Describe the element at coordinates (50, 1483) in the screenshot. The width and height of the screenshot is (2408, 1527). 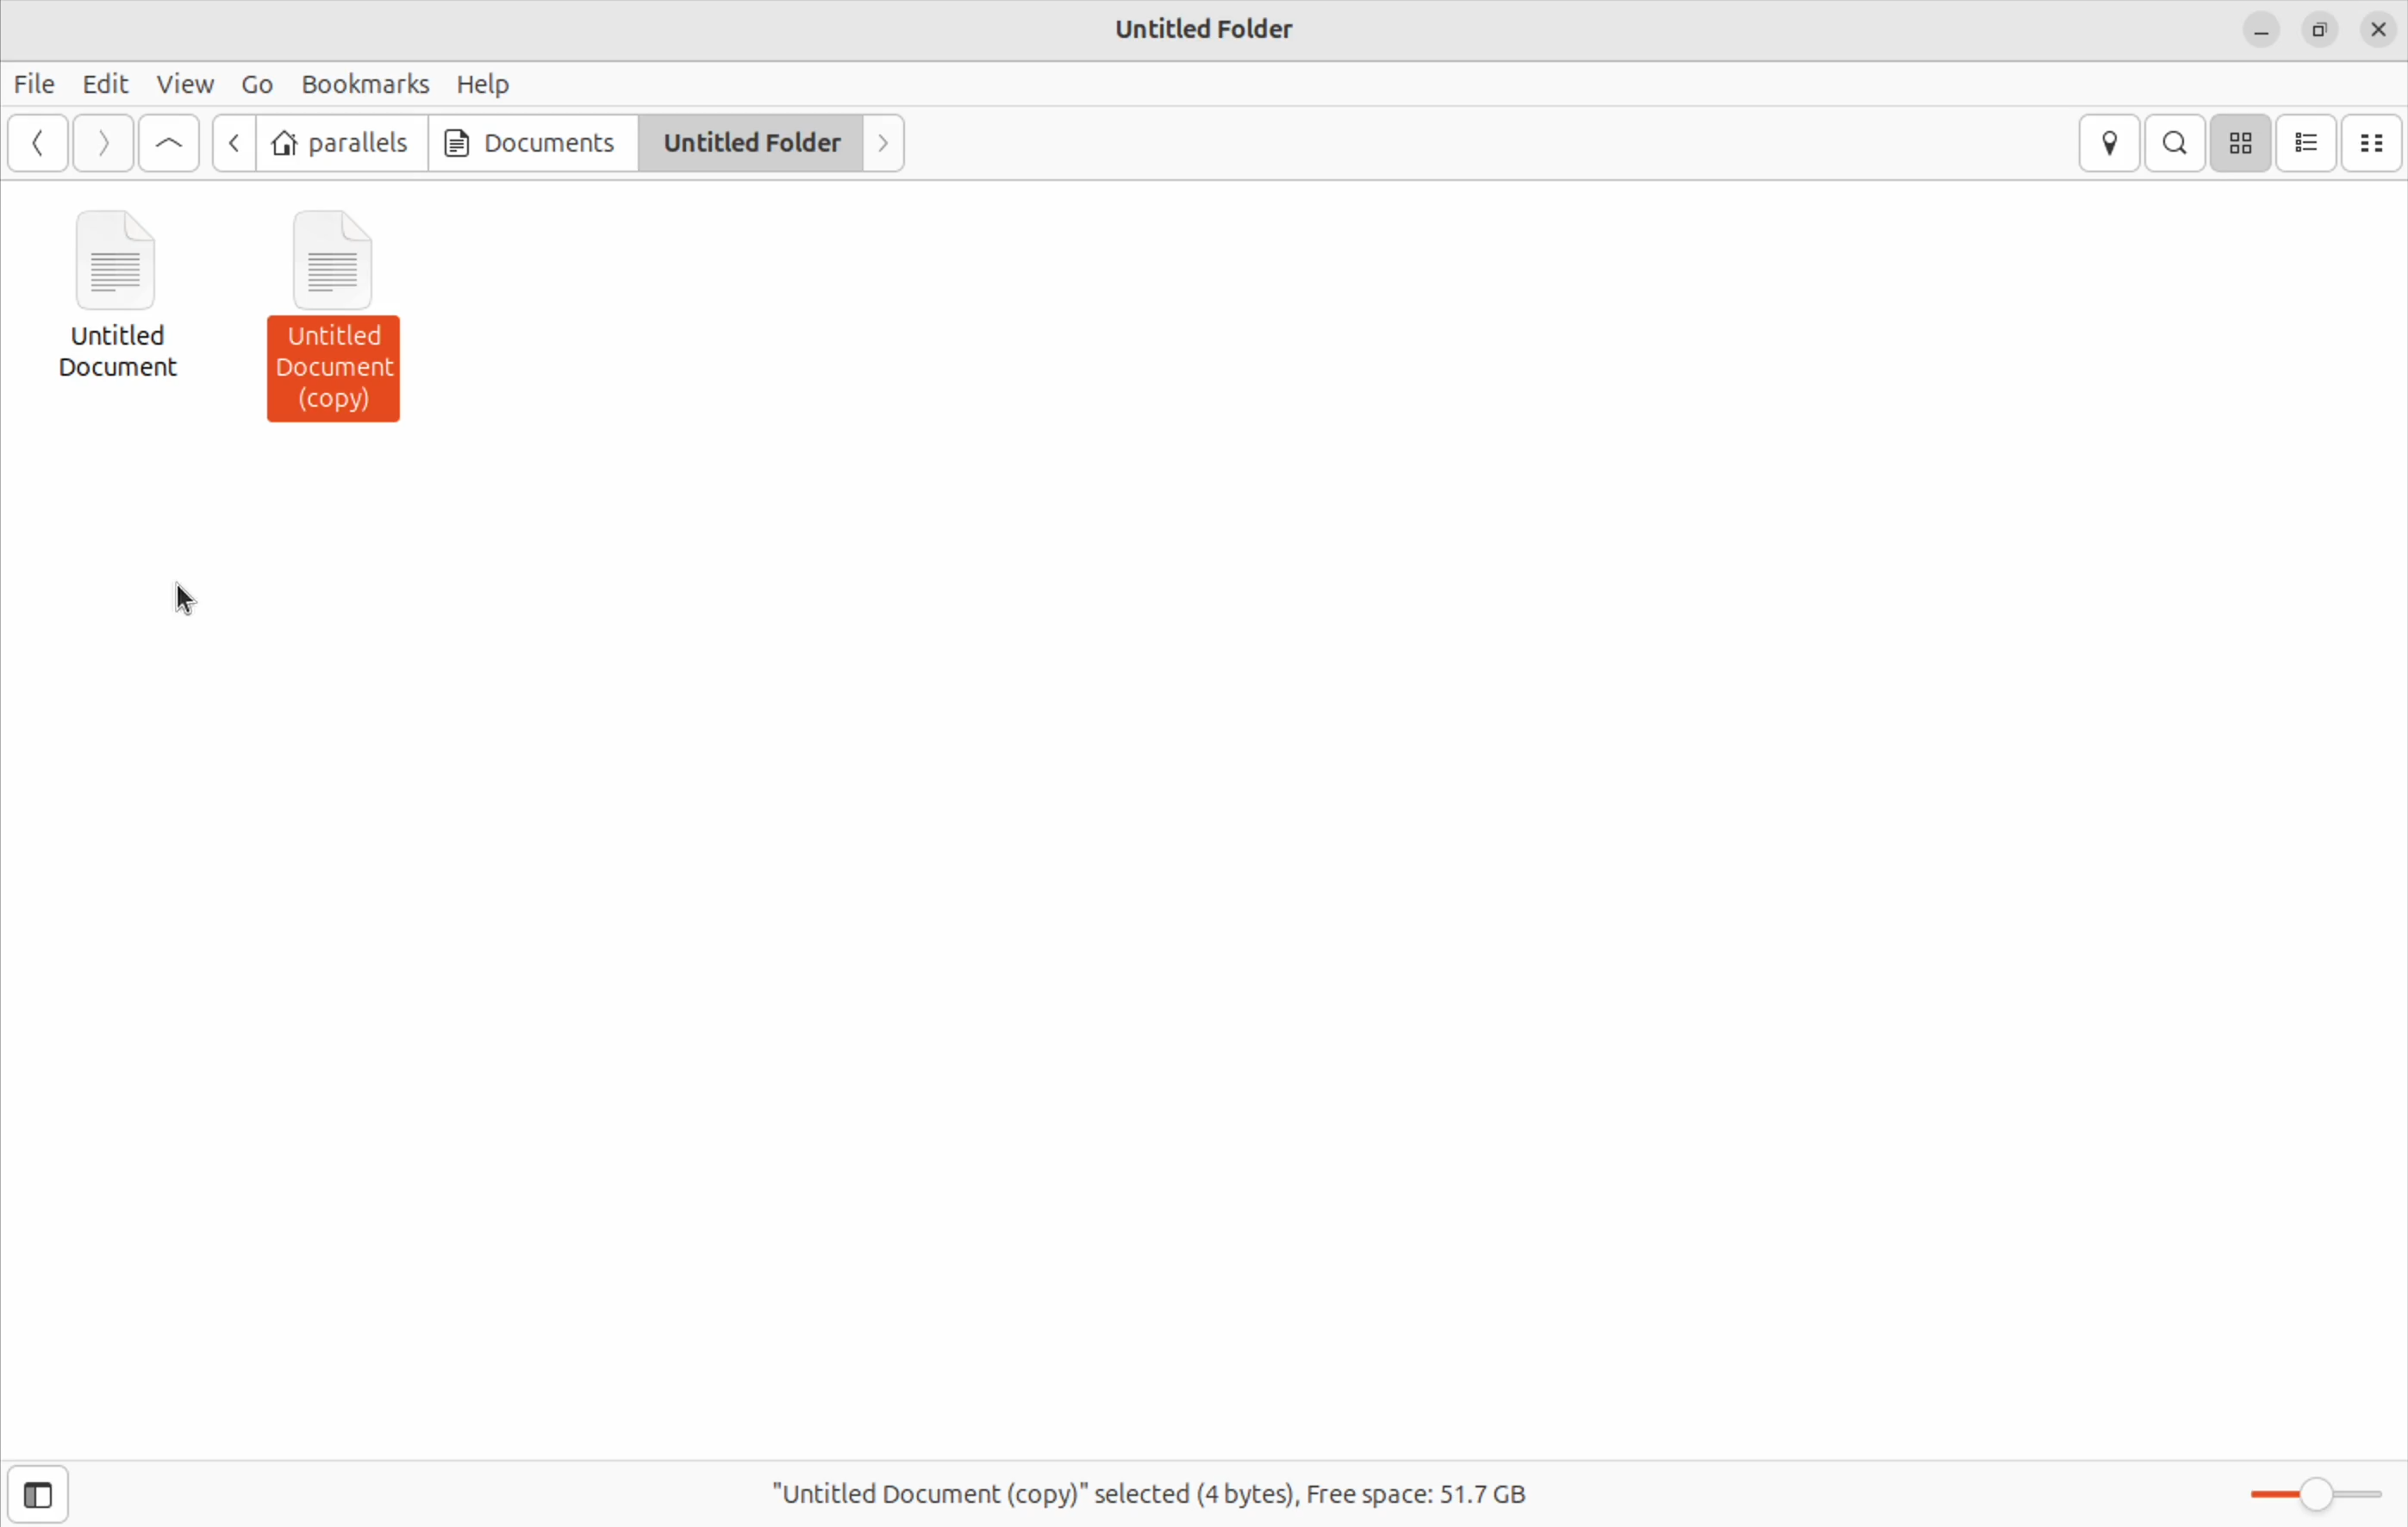
I see `sidebar` at that location.